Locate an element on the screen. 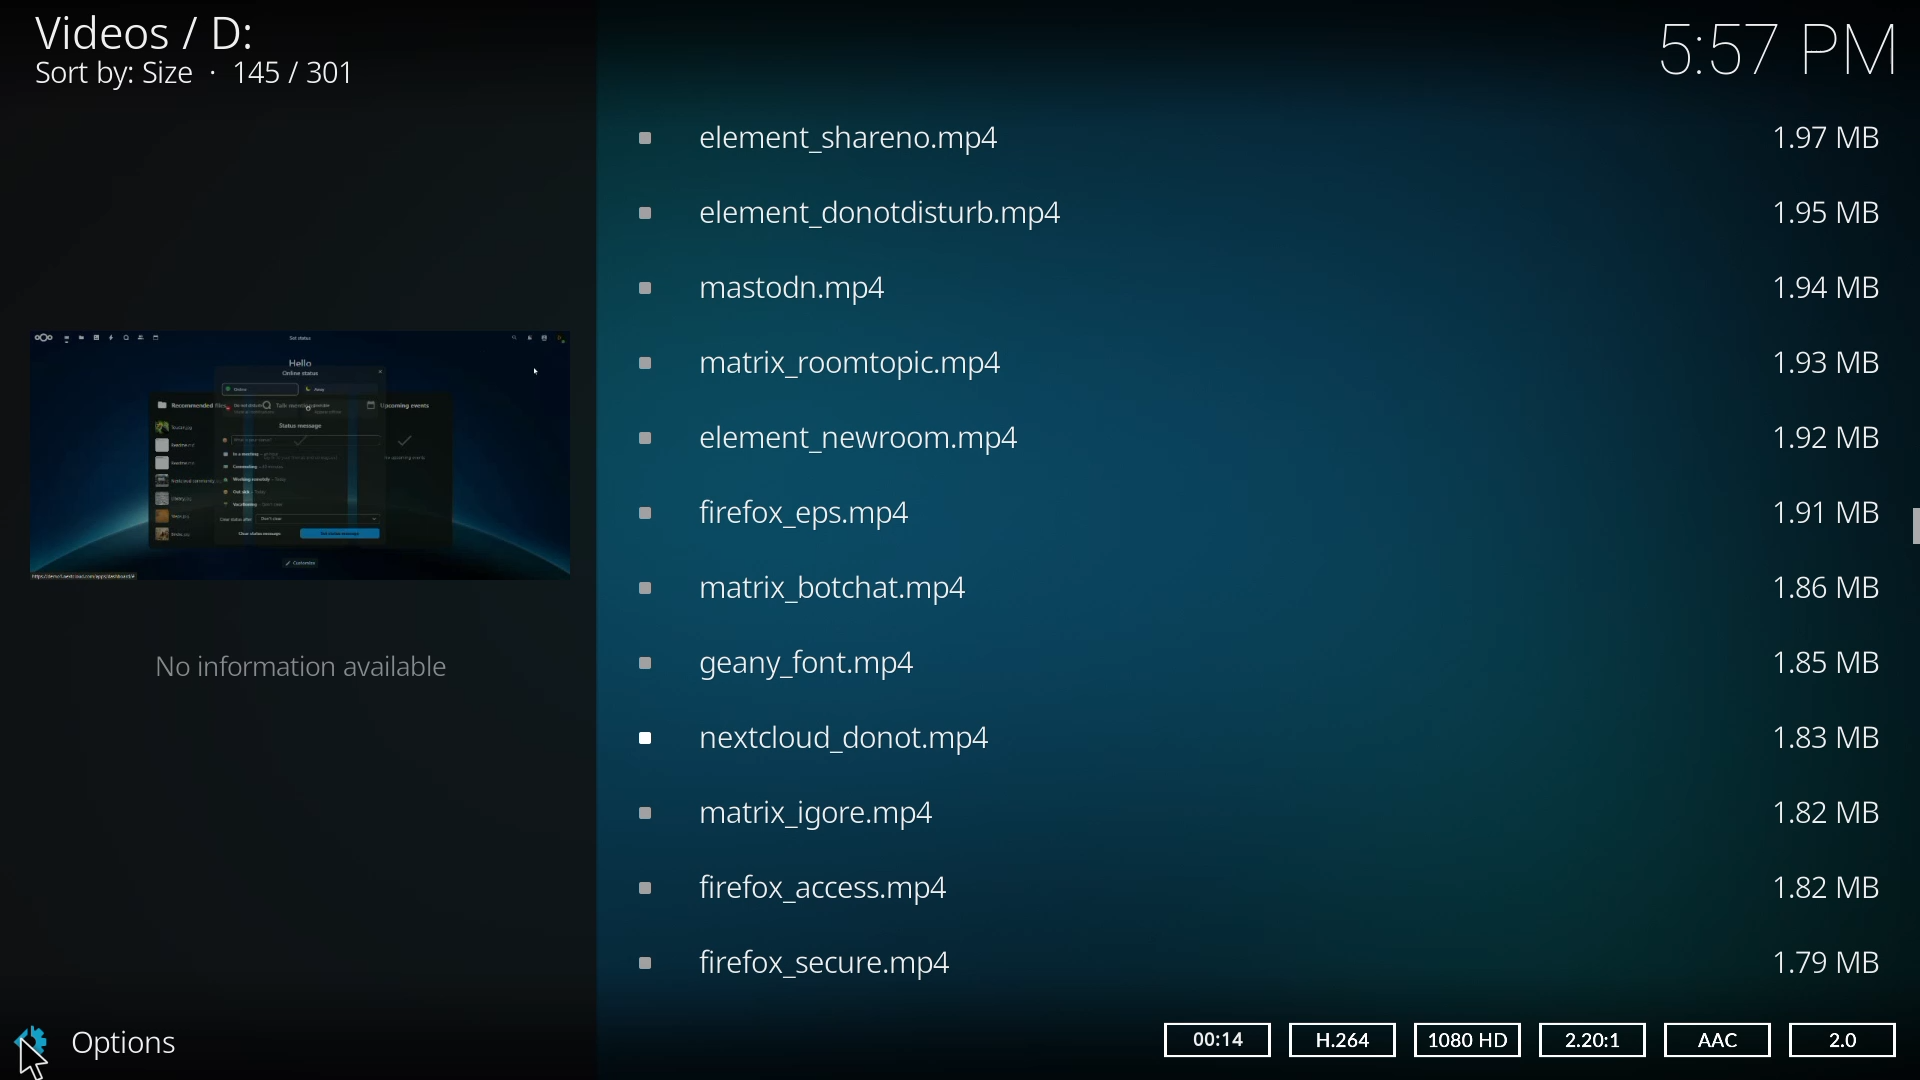 This screenshot has width=1920, height=1080. video is located at coordinates (826, 736).